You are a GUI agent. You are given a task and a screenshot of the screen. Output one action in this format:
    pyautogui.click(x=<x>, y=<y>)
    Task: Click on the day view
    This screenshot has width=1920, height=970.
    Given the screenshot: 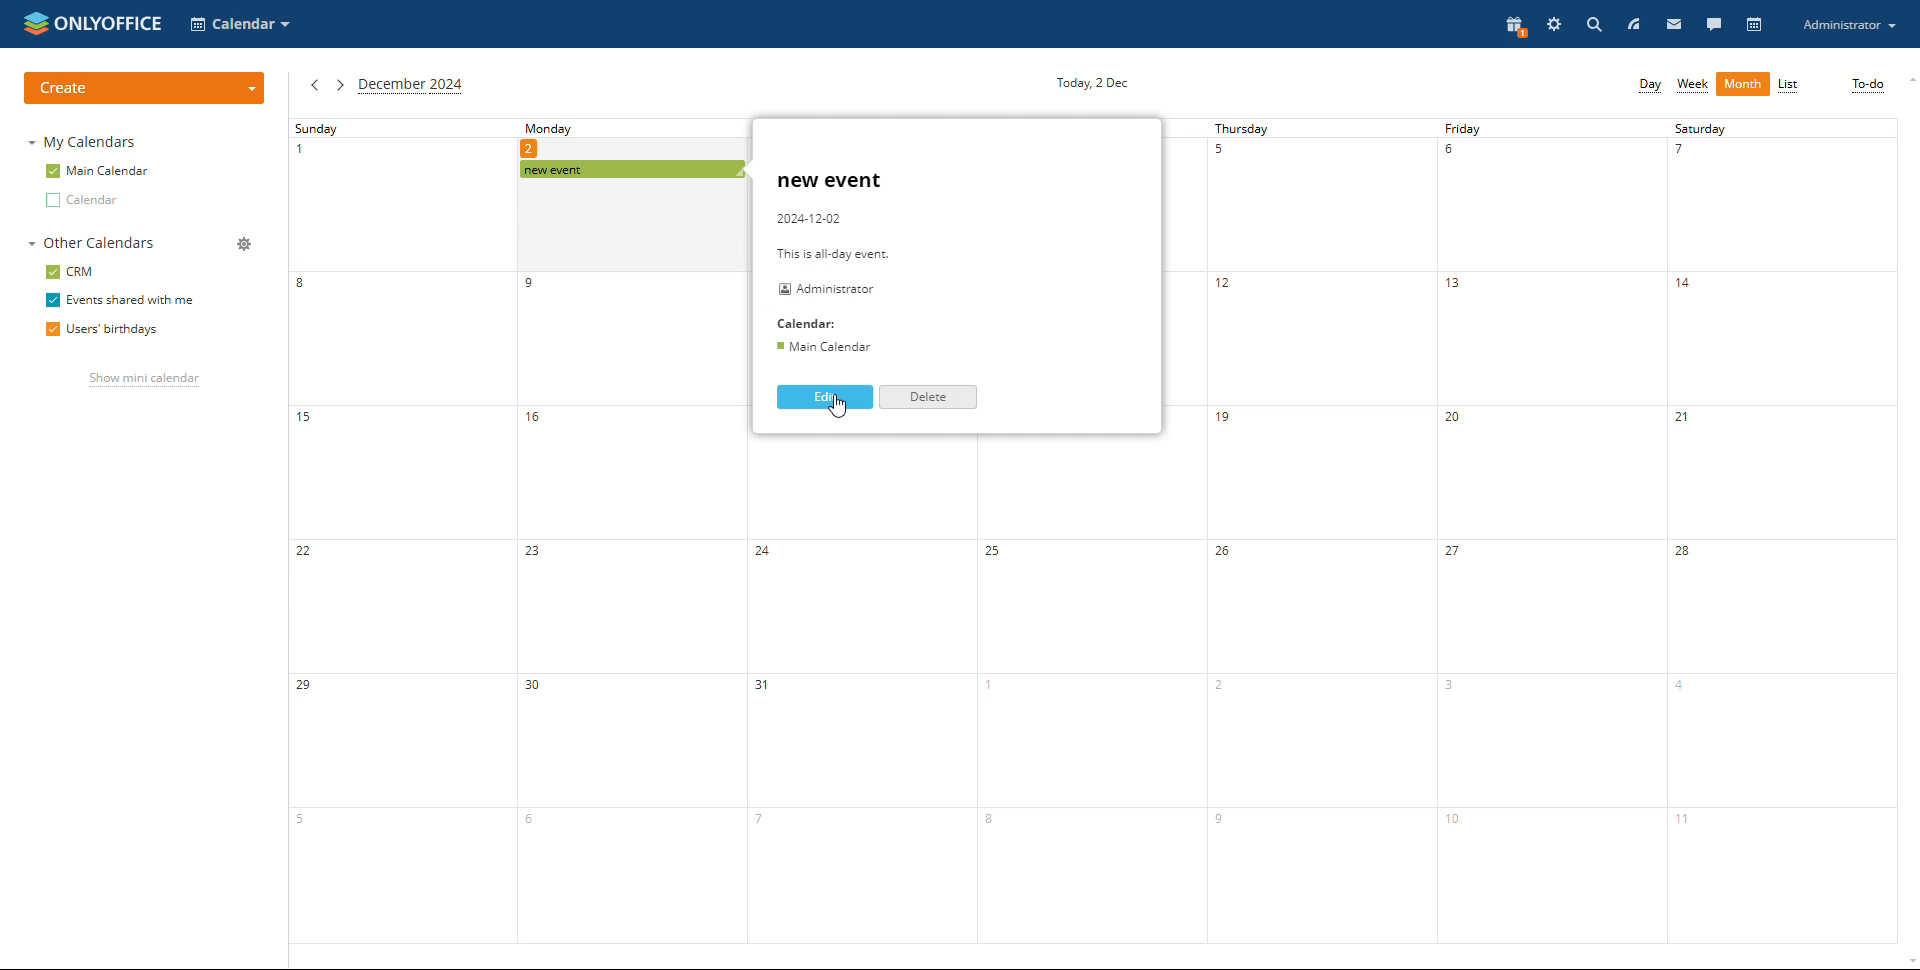 What is the action you would take?
    pyautogui.click(x=1651, y=85)
    